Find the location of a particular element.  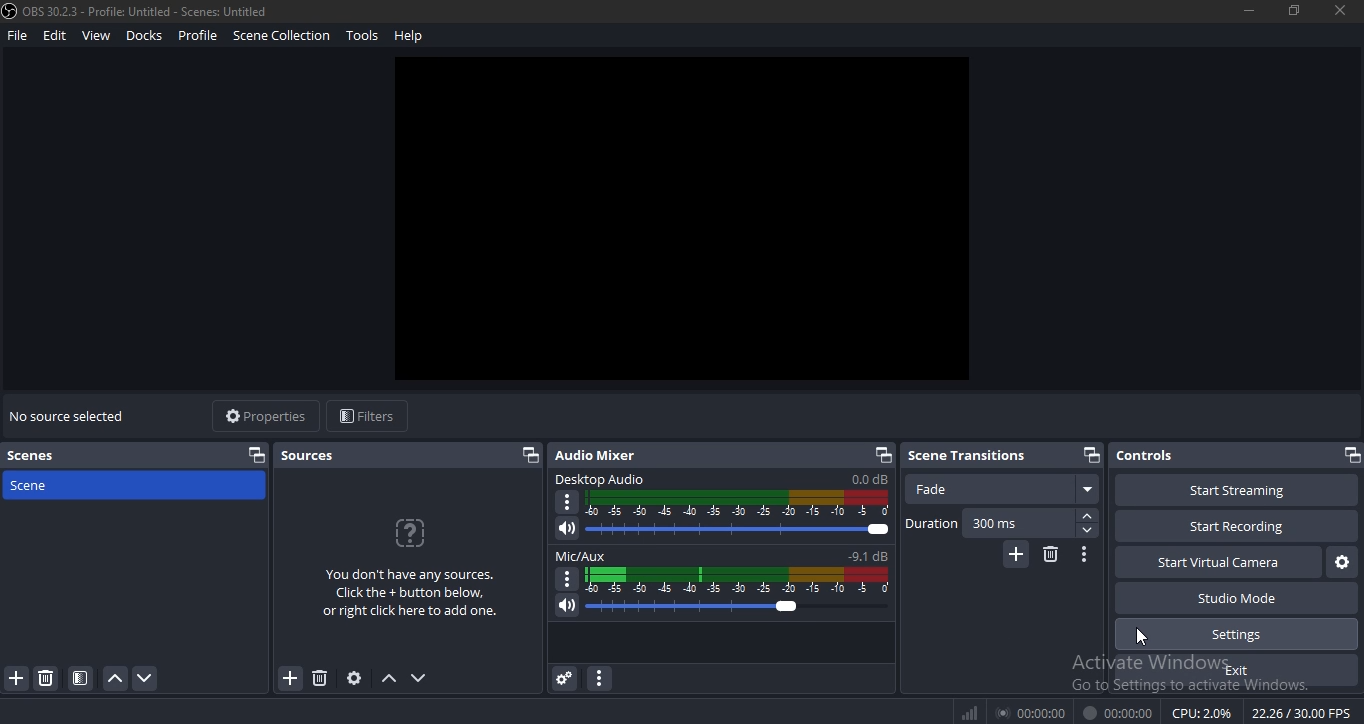

 is located at coordinates (562, 679).